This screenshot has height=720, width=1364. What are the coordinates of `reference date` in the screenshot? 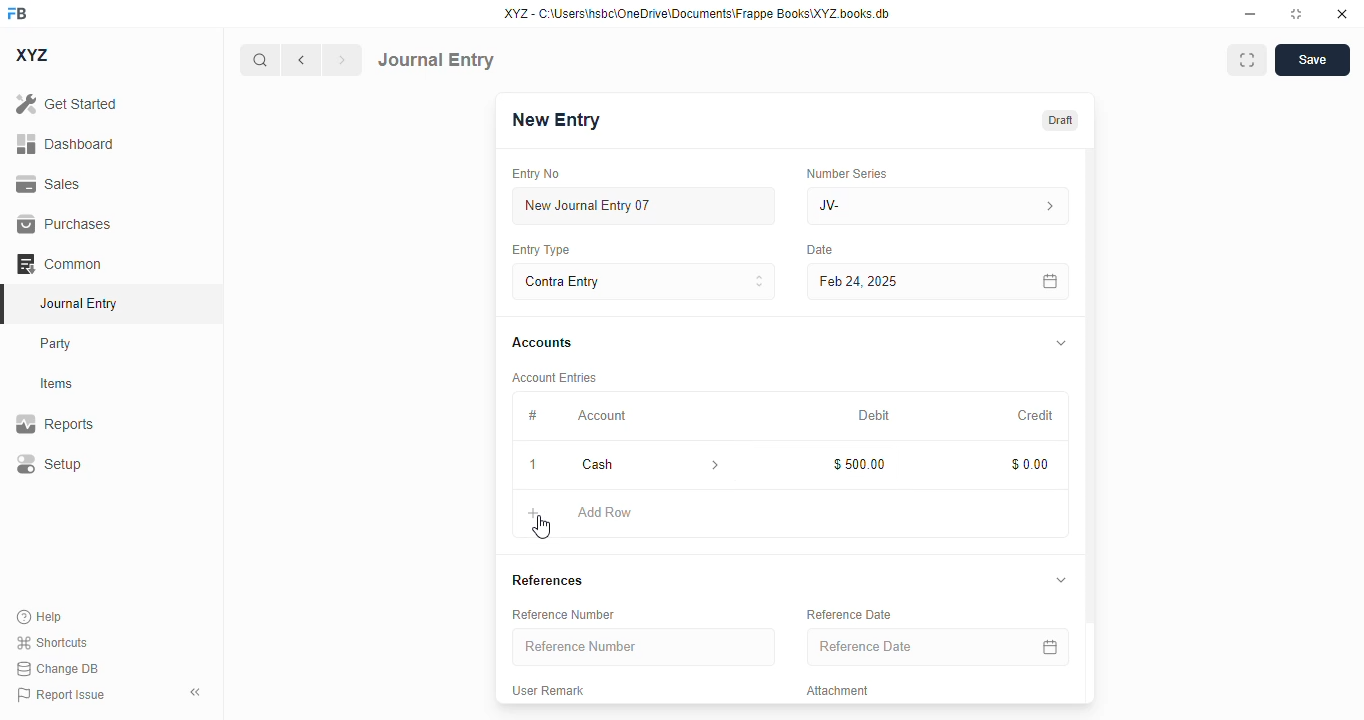 It's located at (899, 647).